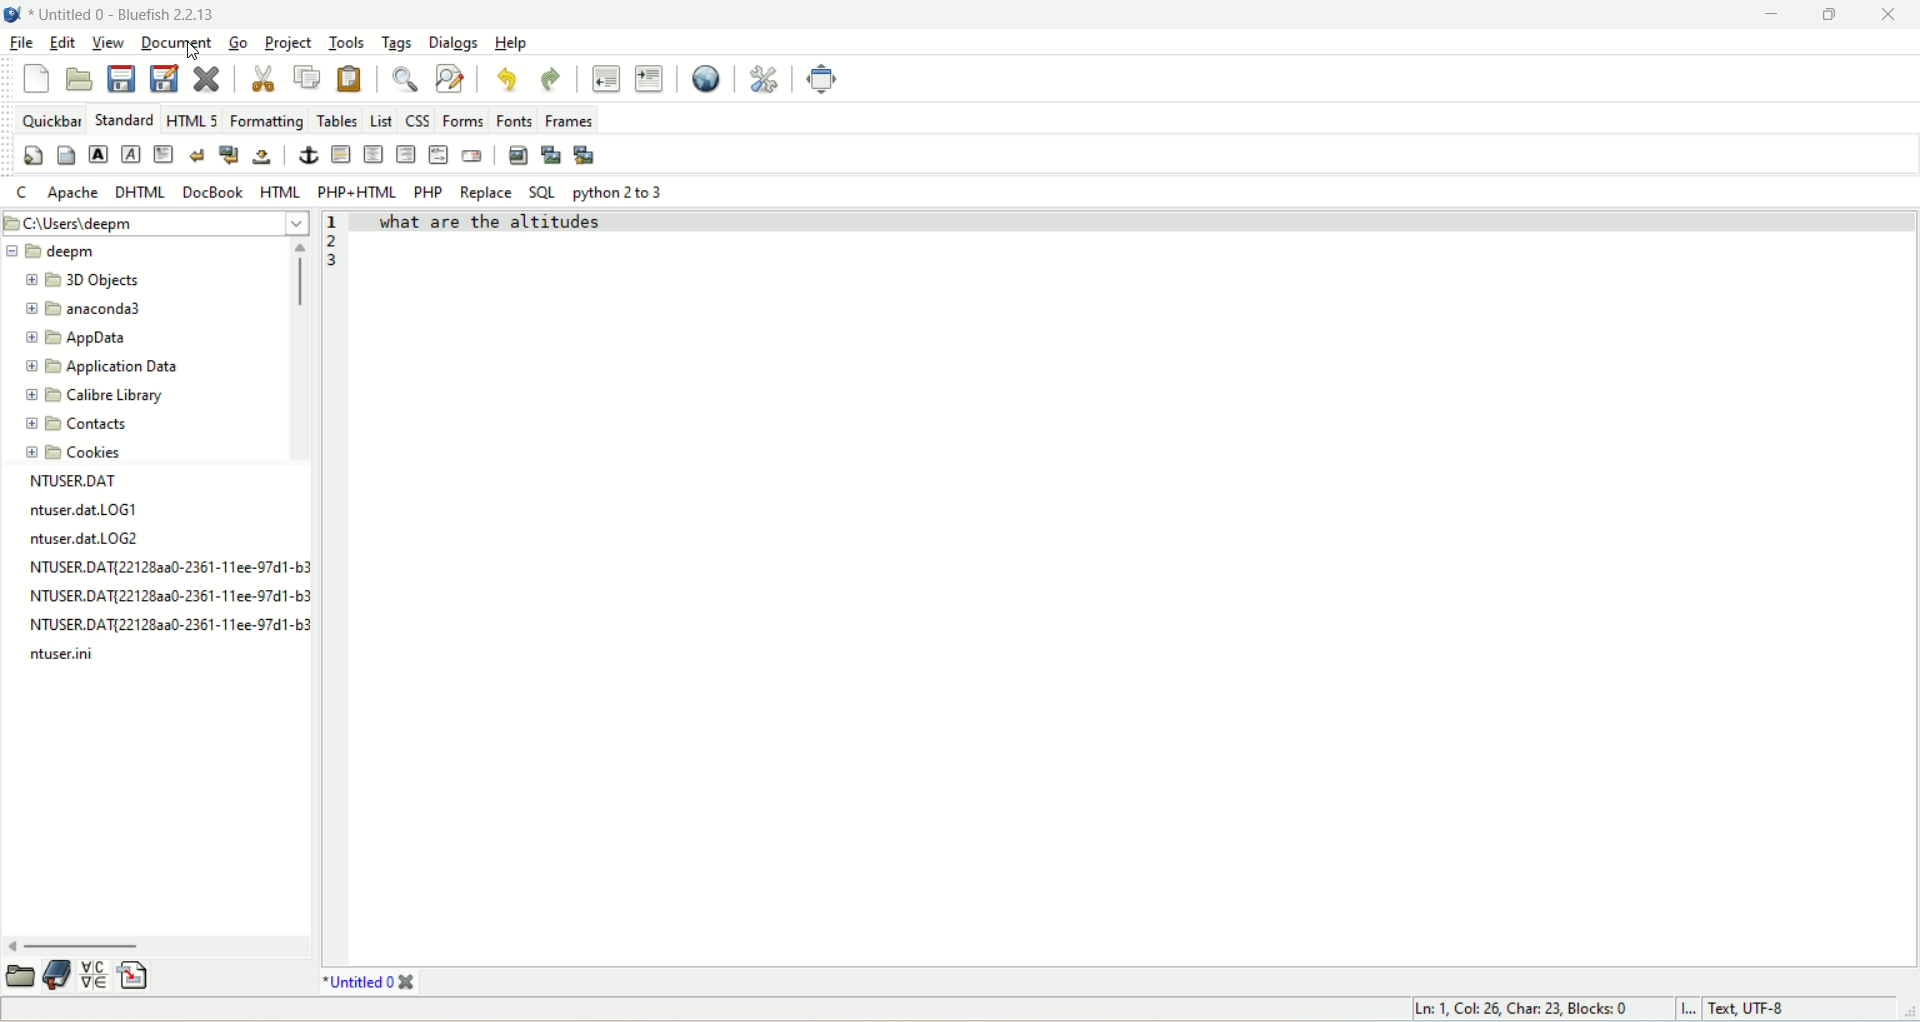  I want to click on file, so click(22, 46).